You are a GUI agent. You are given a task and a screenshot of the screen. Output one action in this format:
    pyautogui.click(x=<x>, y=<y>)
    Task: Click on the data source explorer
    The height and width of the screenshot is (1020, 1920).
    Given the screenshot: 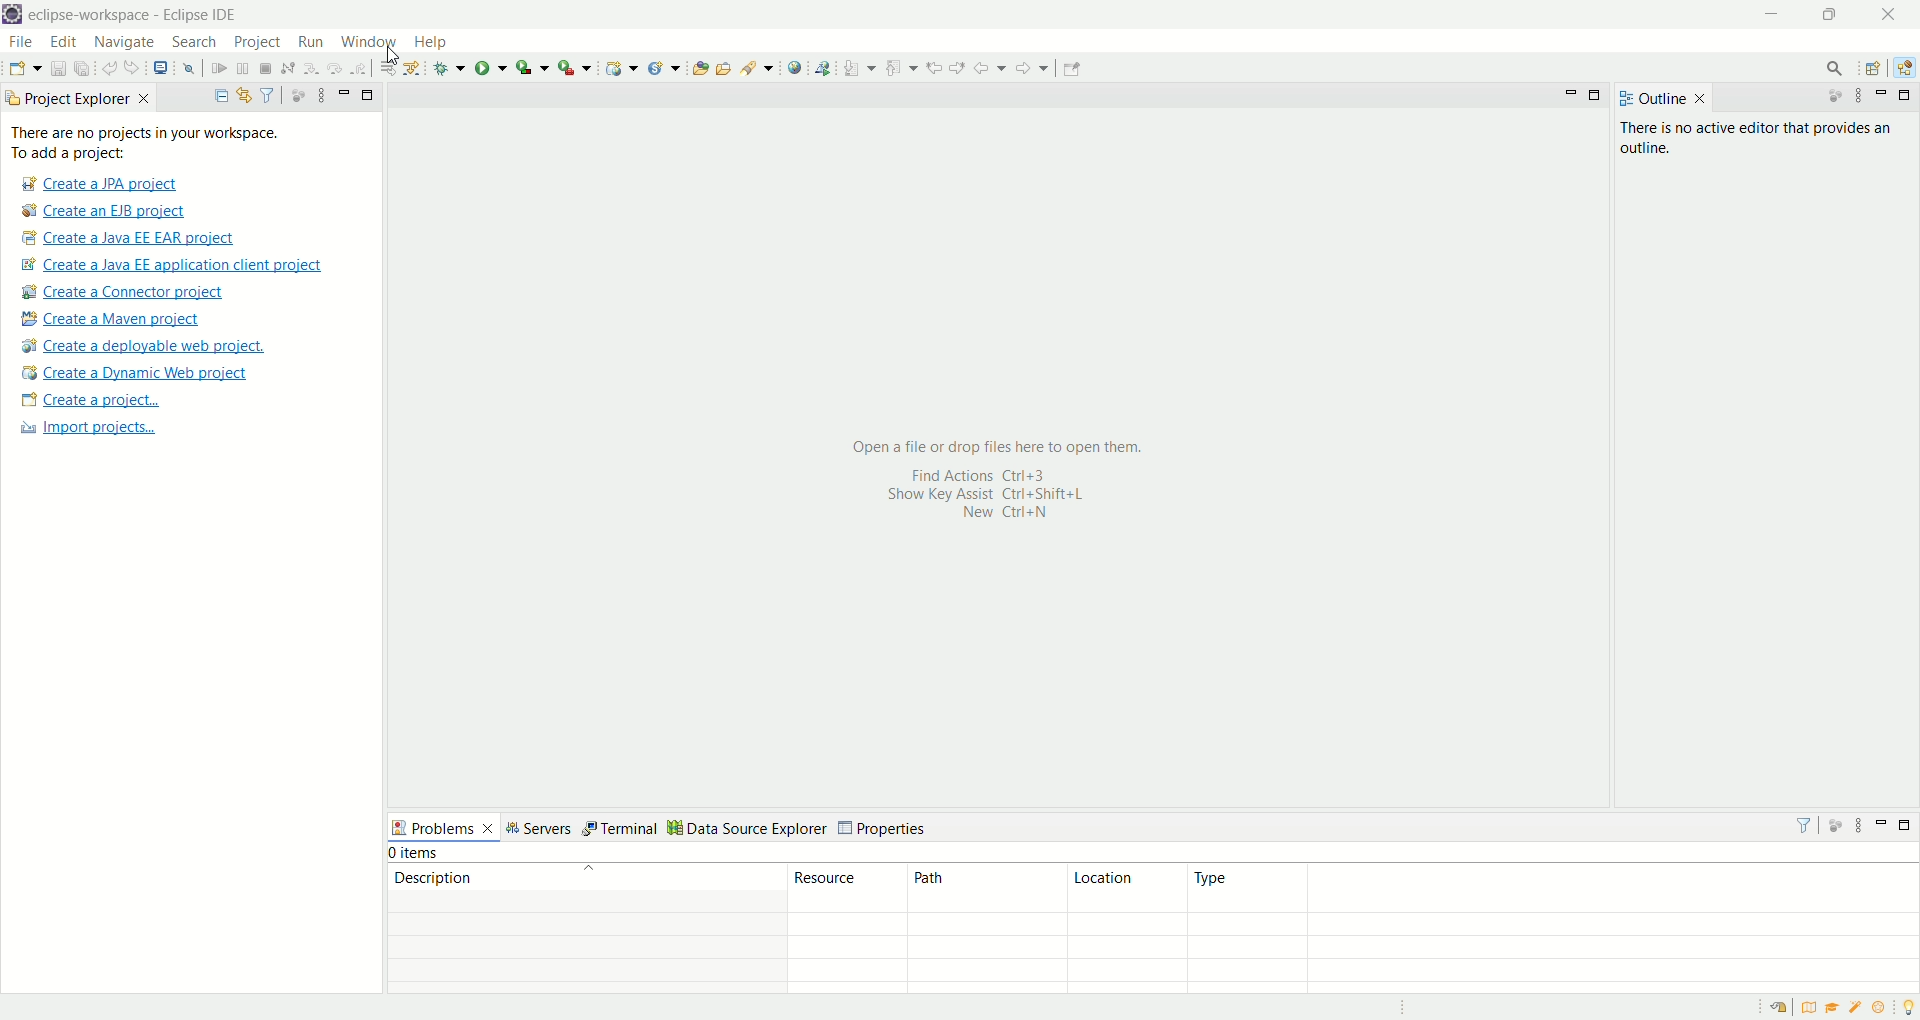 What is the action you would take?
    pyautogui.click(x=746, y=825)
    